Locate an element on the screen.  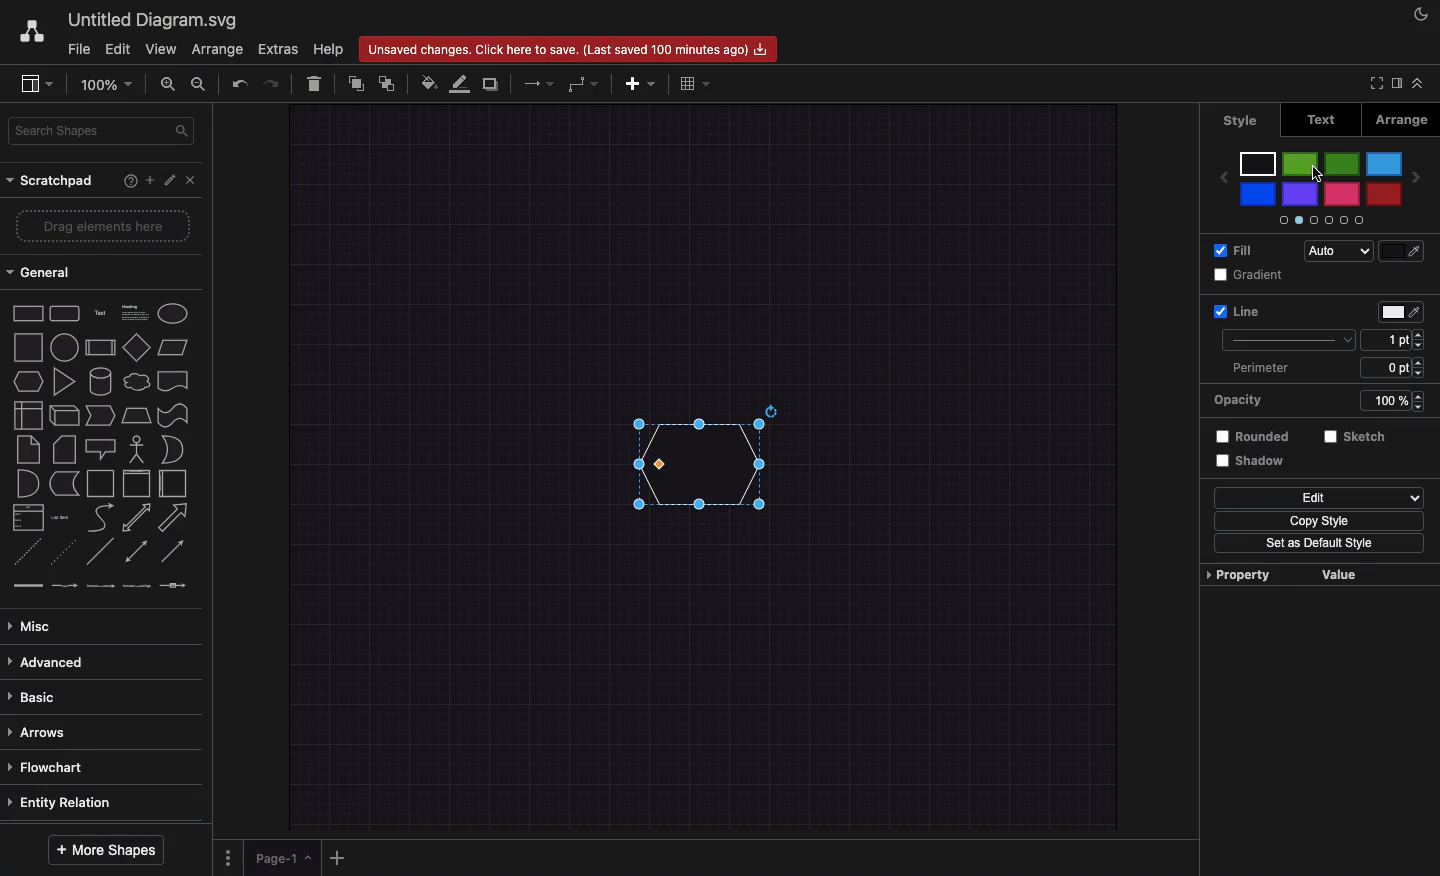
View is located at coordinates (162, 50).